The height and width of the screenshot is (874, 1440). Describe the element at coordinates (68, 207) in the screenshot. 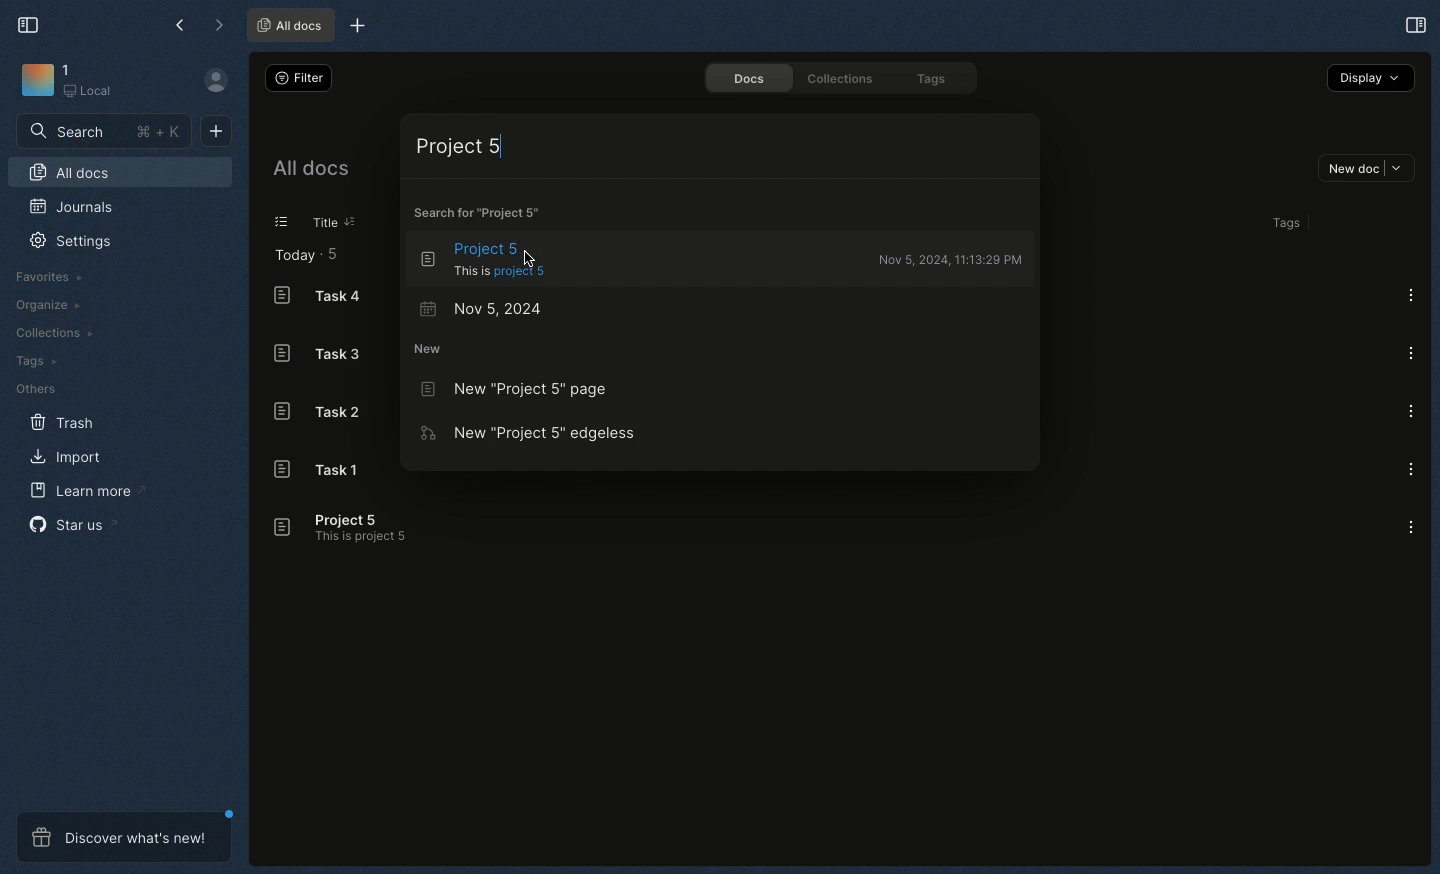

I see `Journals` at that location.